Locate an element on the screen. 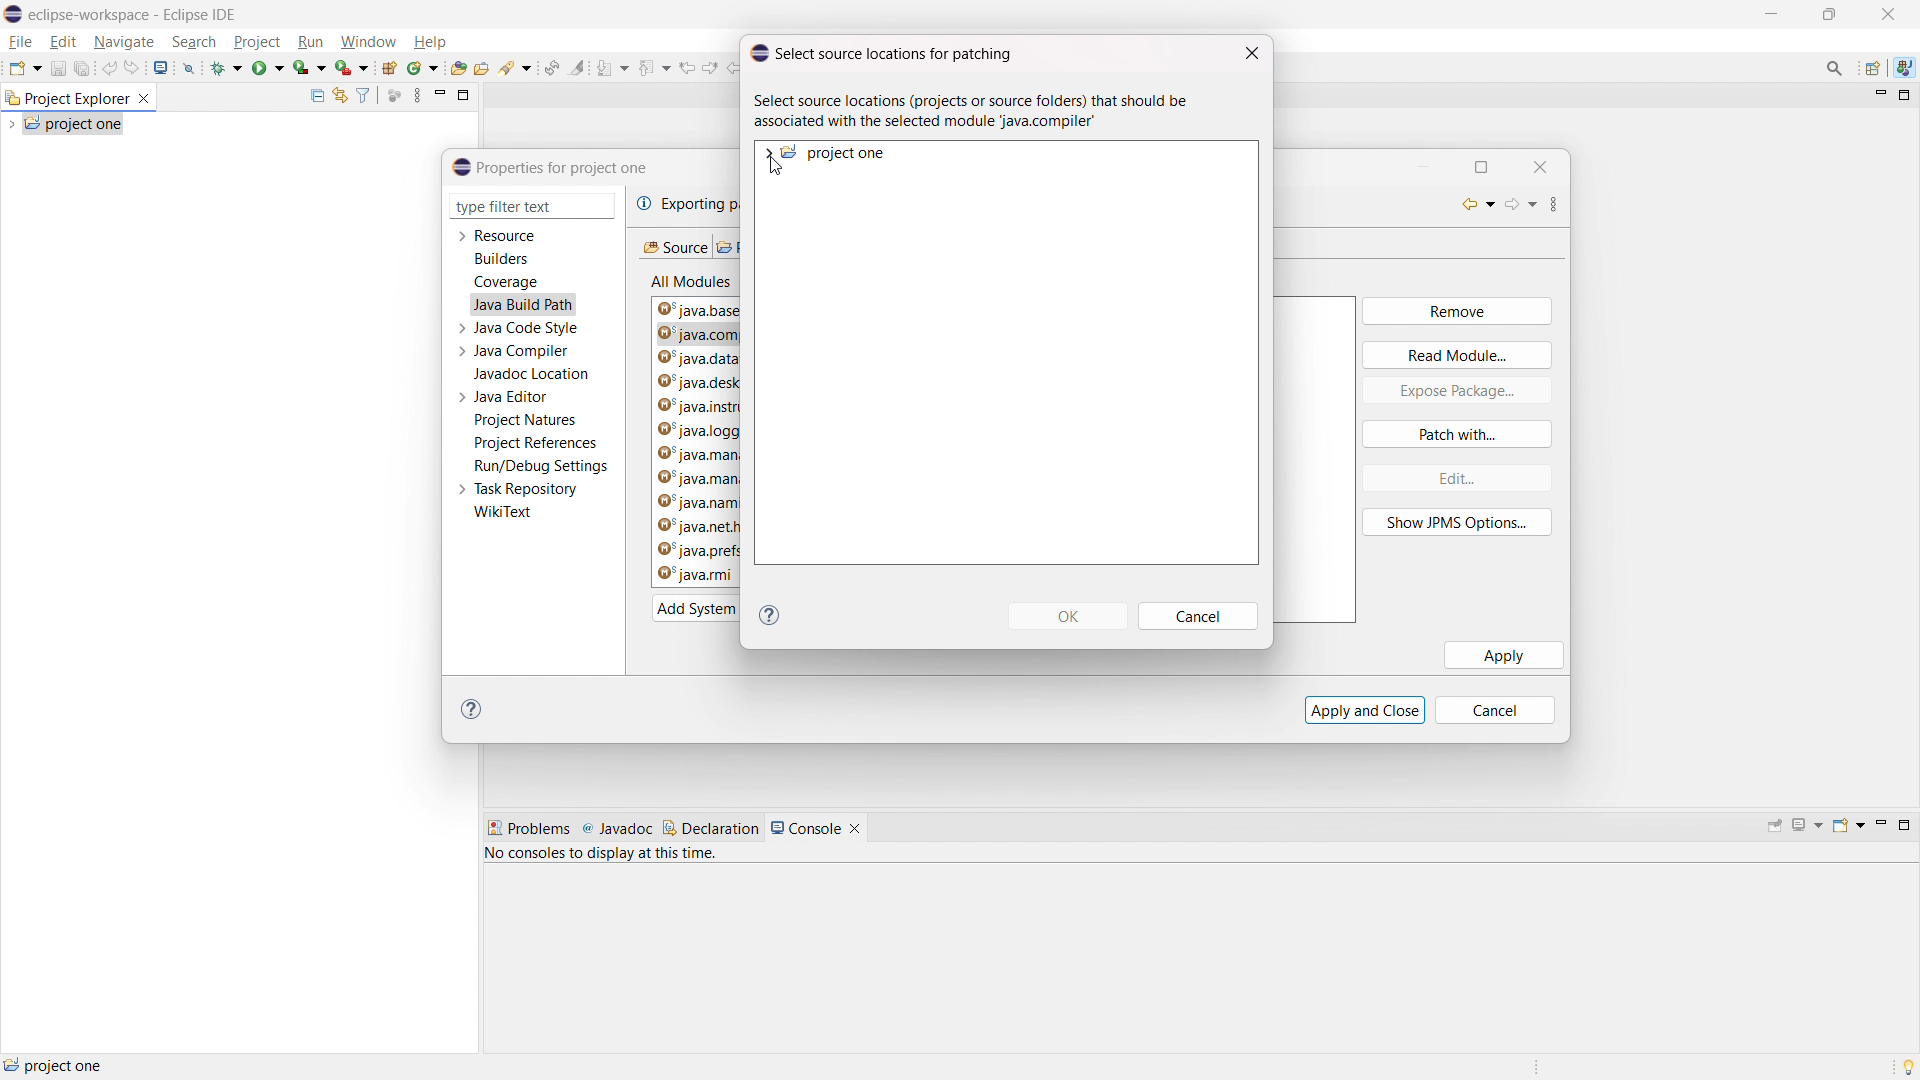 The height and width of the screenshot is (1080, 1920). javadoc location is located at coordinates (533, 374).